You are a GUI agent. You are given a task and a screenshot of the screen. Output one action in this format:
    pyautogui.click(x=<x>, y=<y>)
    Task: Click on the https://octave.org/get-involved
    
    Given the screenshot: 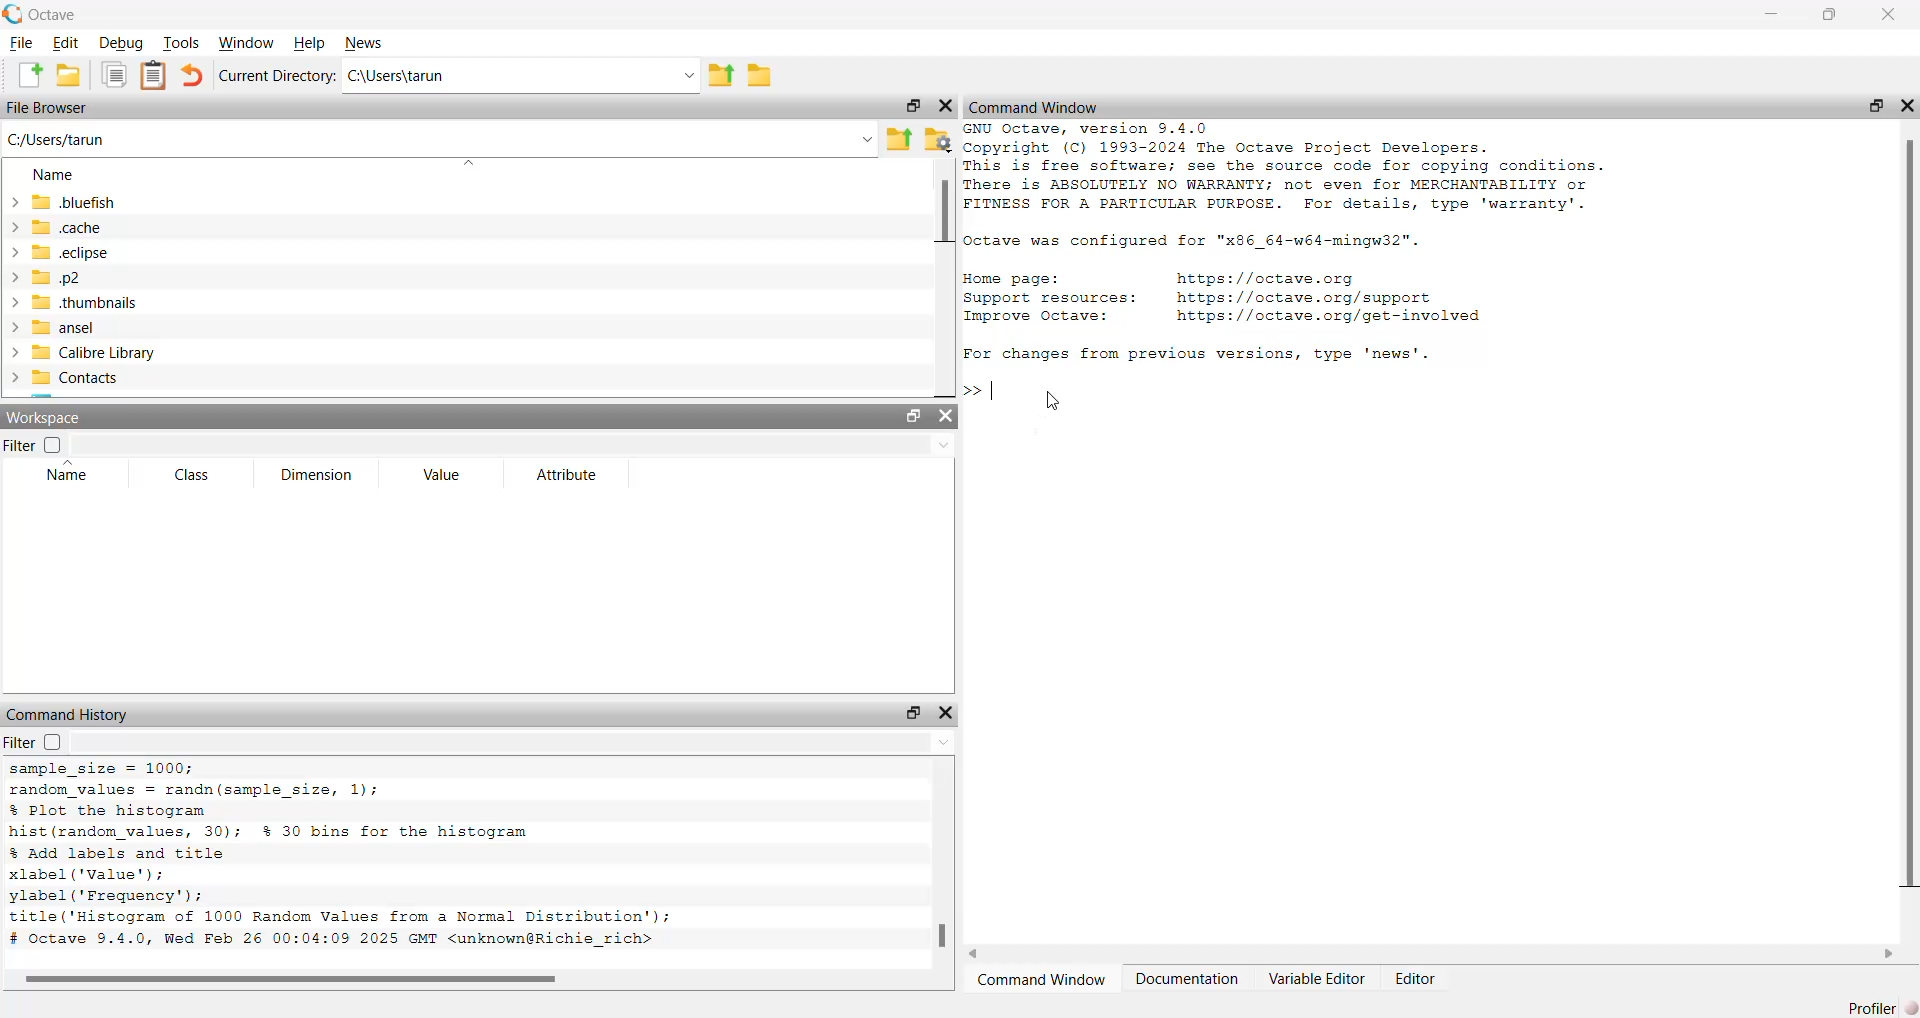 What is the action you would take?
    pyautogui.click(x=1327, y=316)
    